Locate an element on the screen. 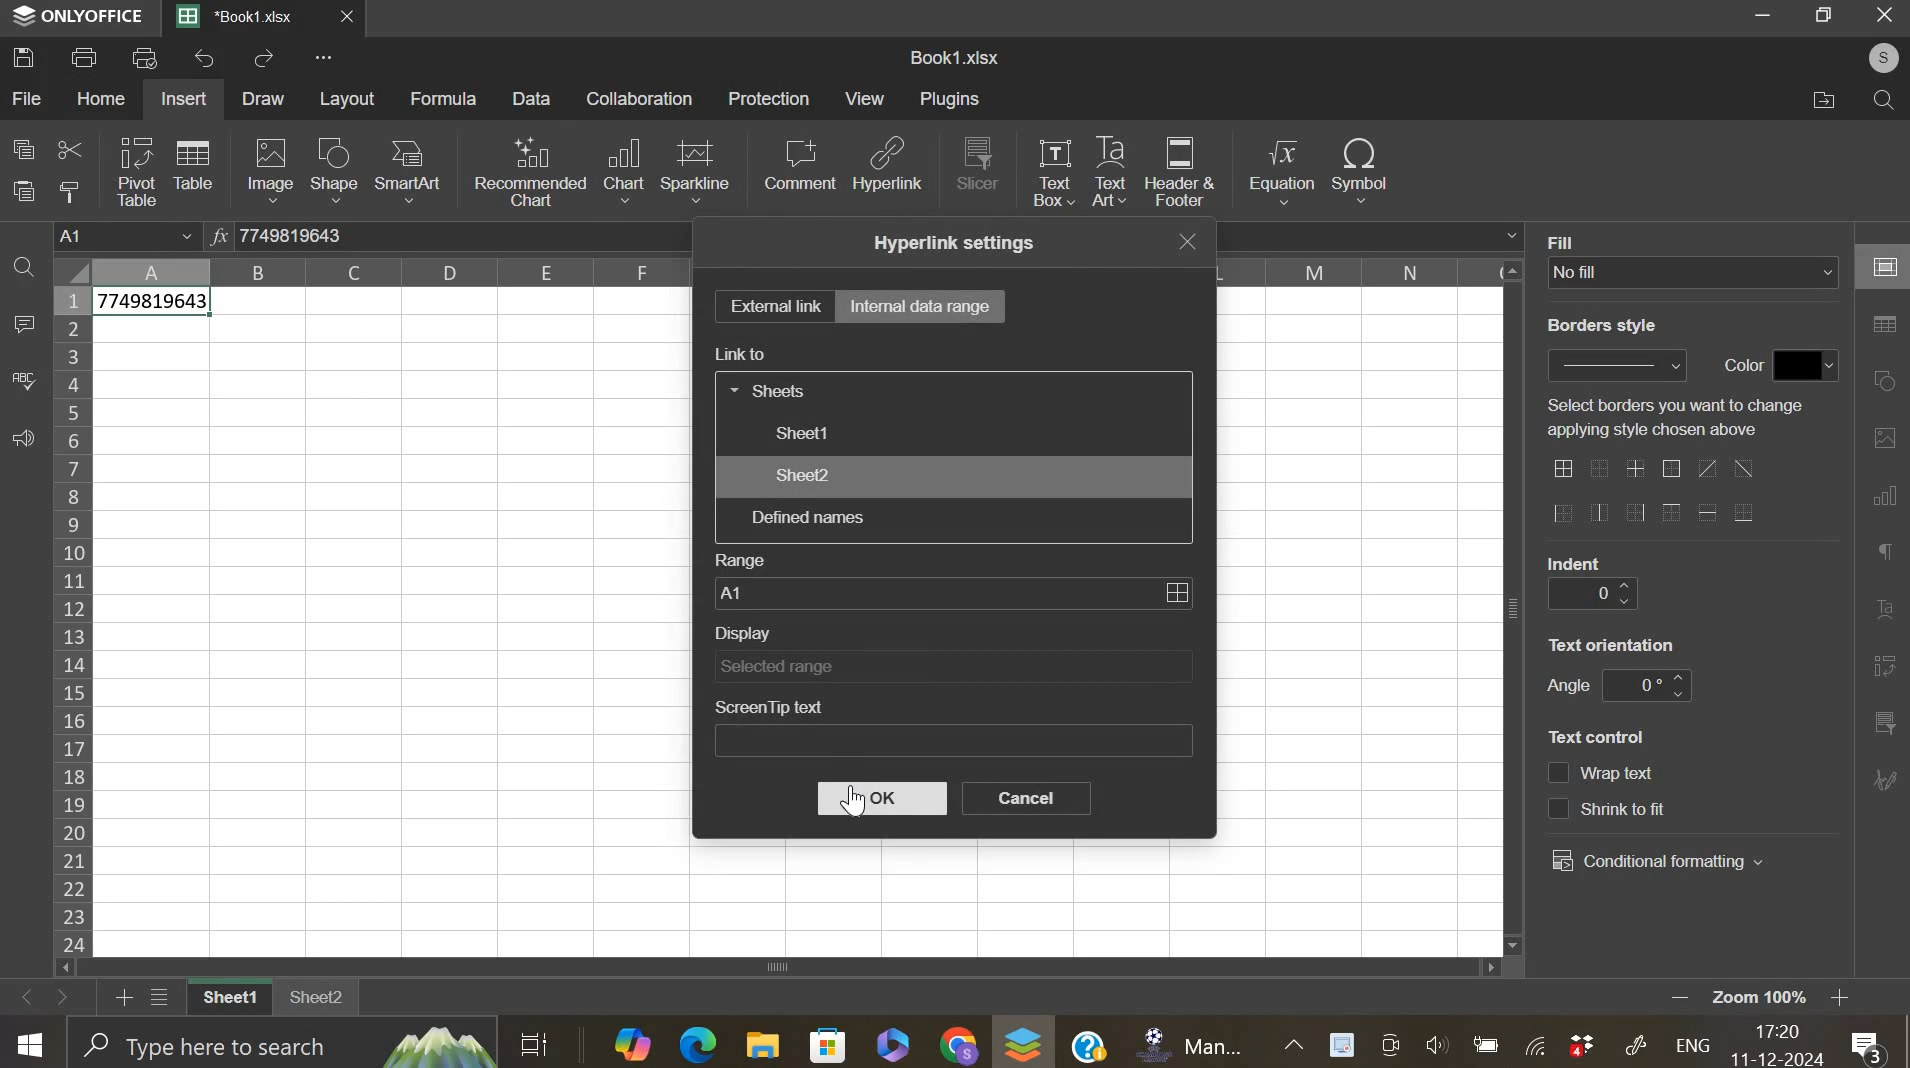 Image resolution: width=1910 pixels, height=1068 pixels. data is located at coordinates (155, 304).